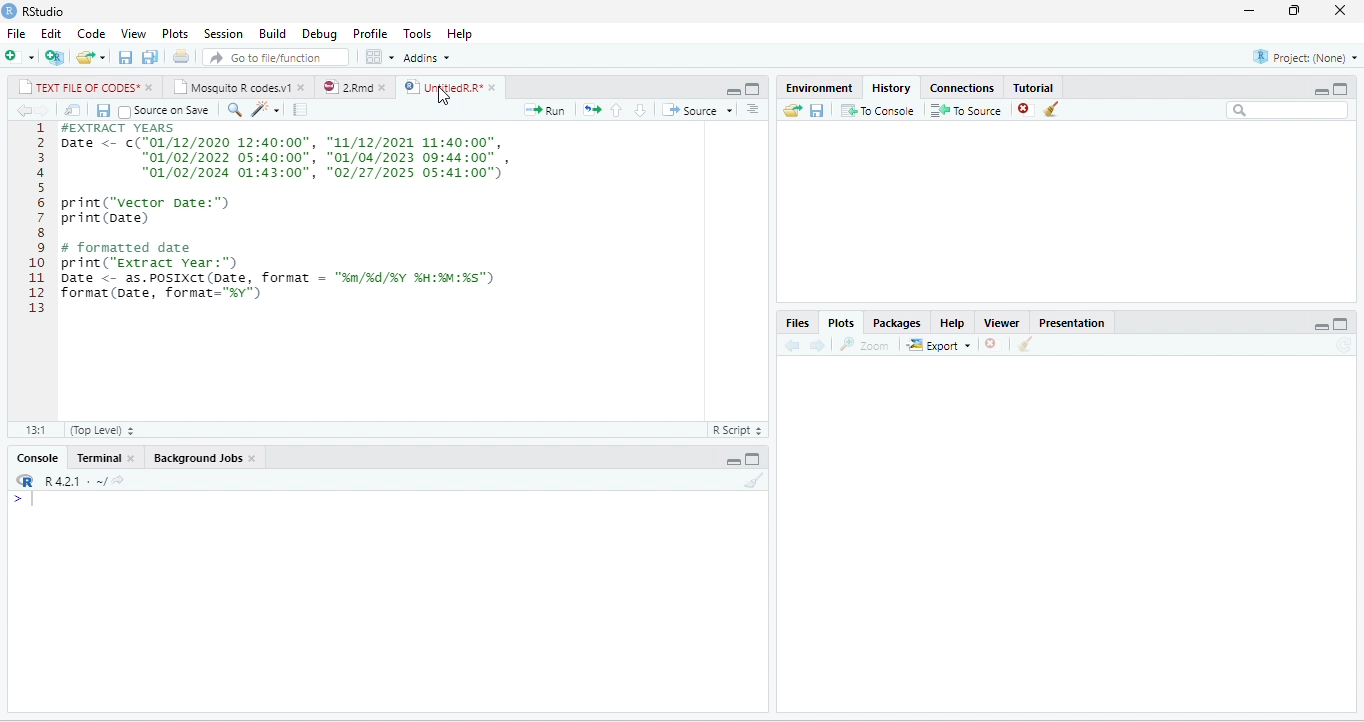 Image resolution: width=1364 pixels, height=722 pixels. Describe the element at coordinates (442, 86) in the screenshot. I see `UntitledR.R` at that location.